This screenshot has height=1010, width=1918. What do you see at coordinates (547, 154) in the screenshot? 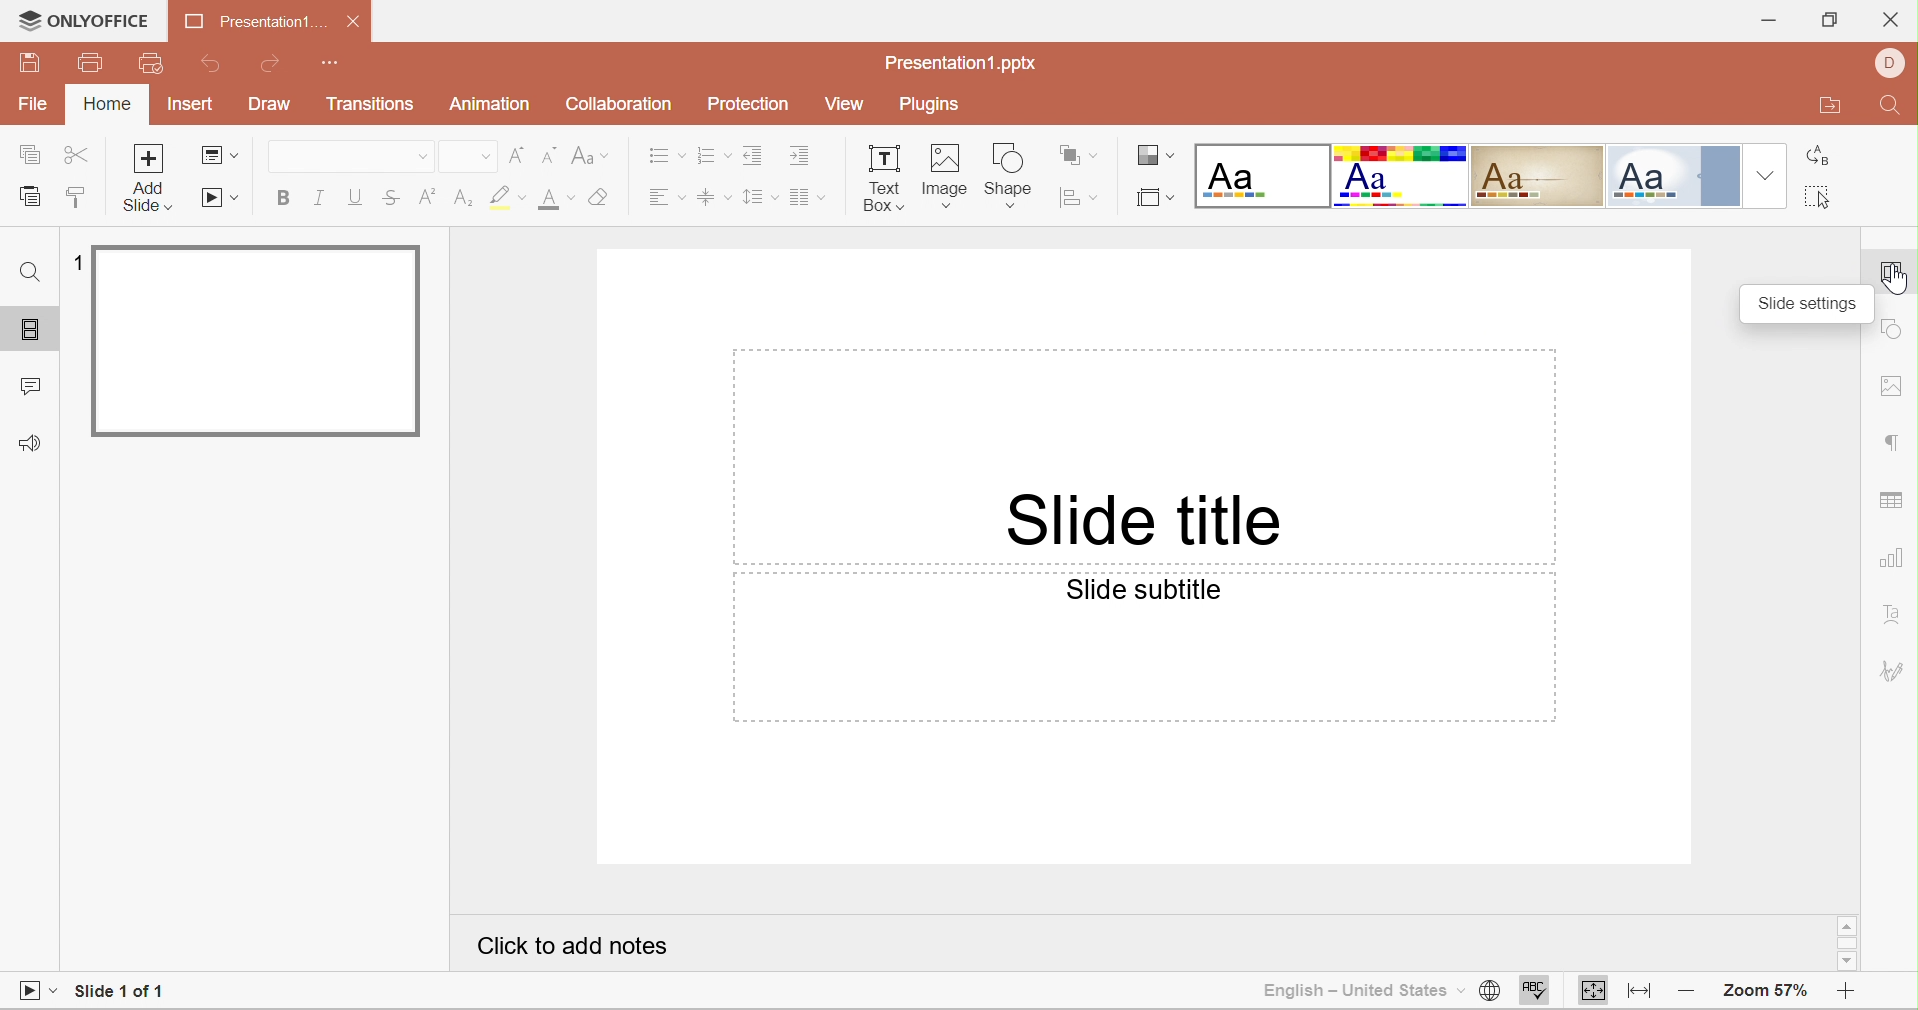
I see `Decrement font size` at bounding box center [547, 154].